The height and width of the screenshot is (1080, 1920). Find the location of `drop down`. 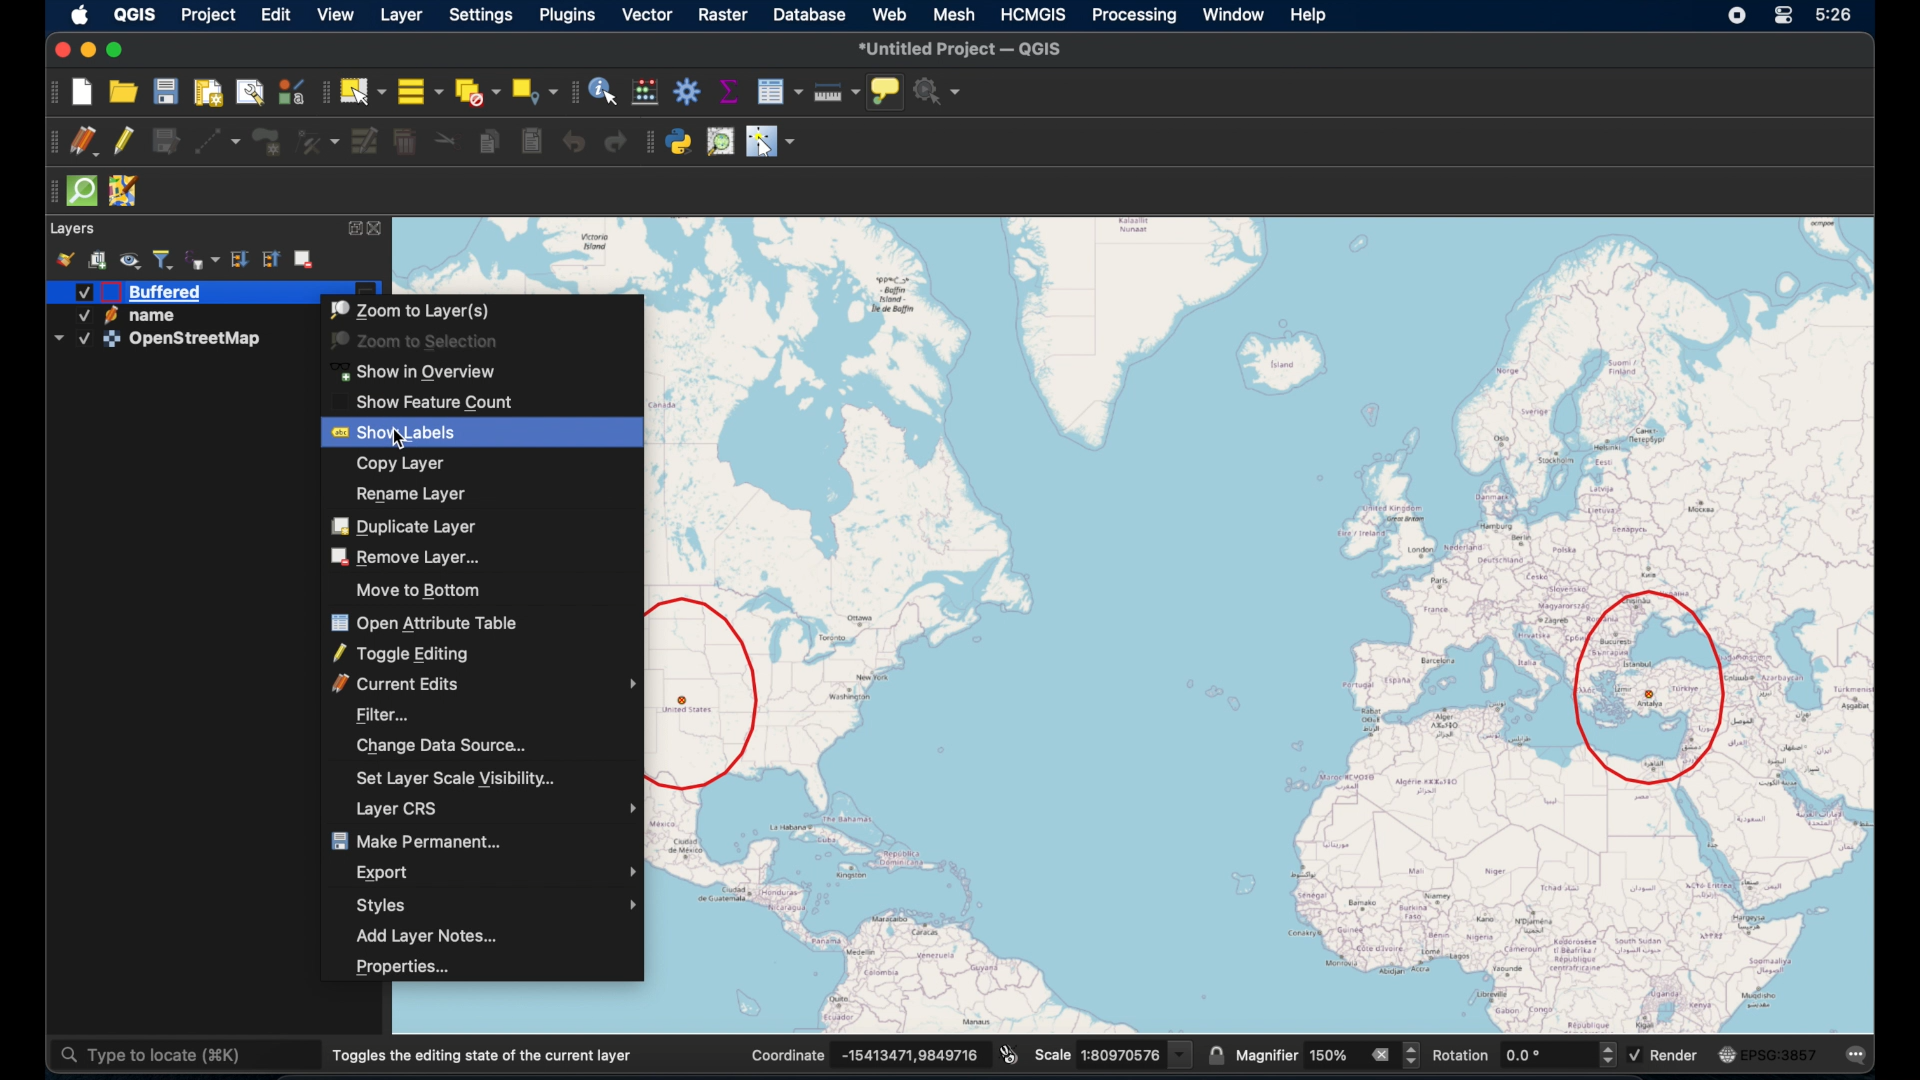

drop down is located at coordinates (1182, 1053).